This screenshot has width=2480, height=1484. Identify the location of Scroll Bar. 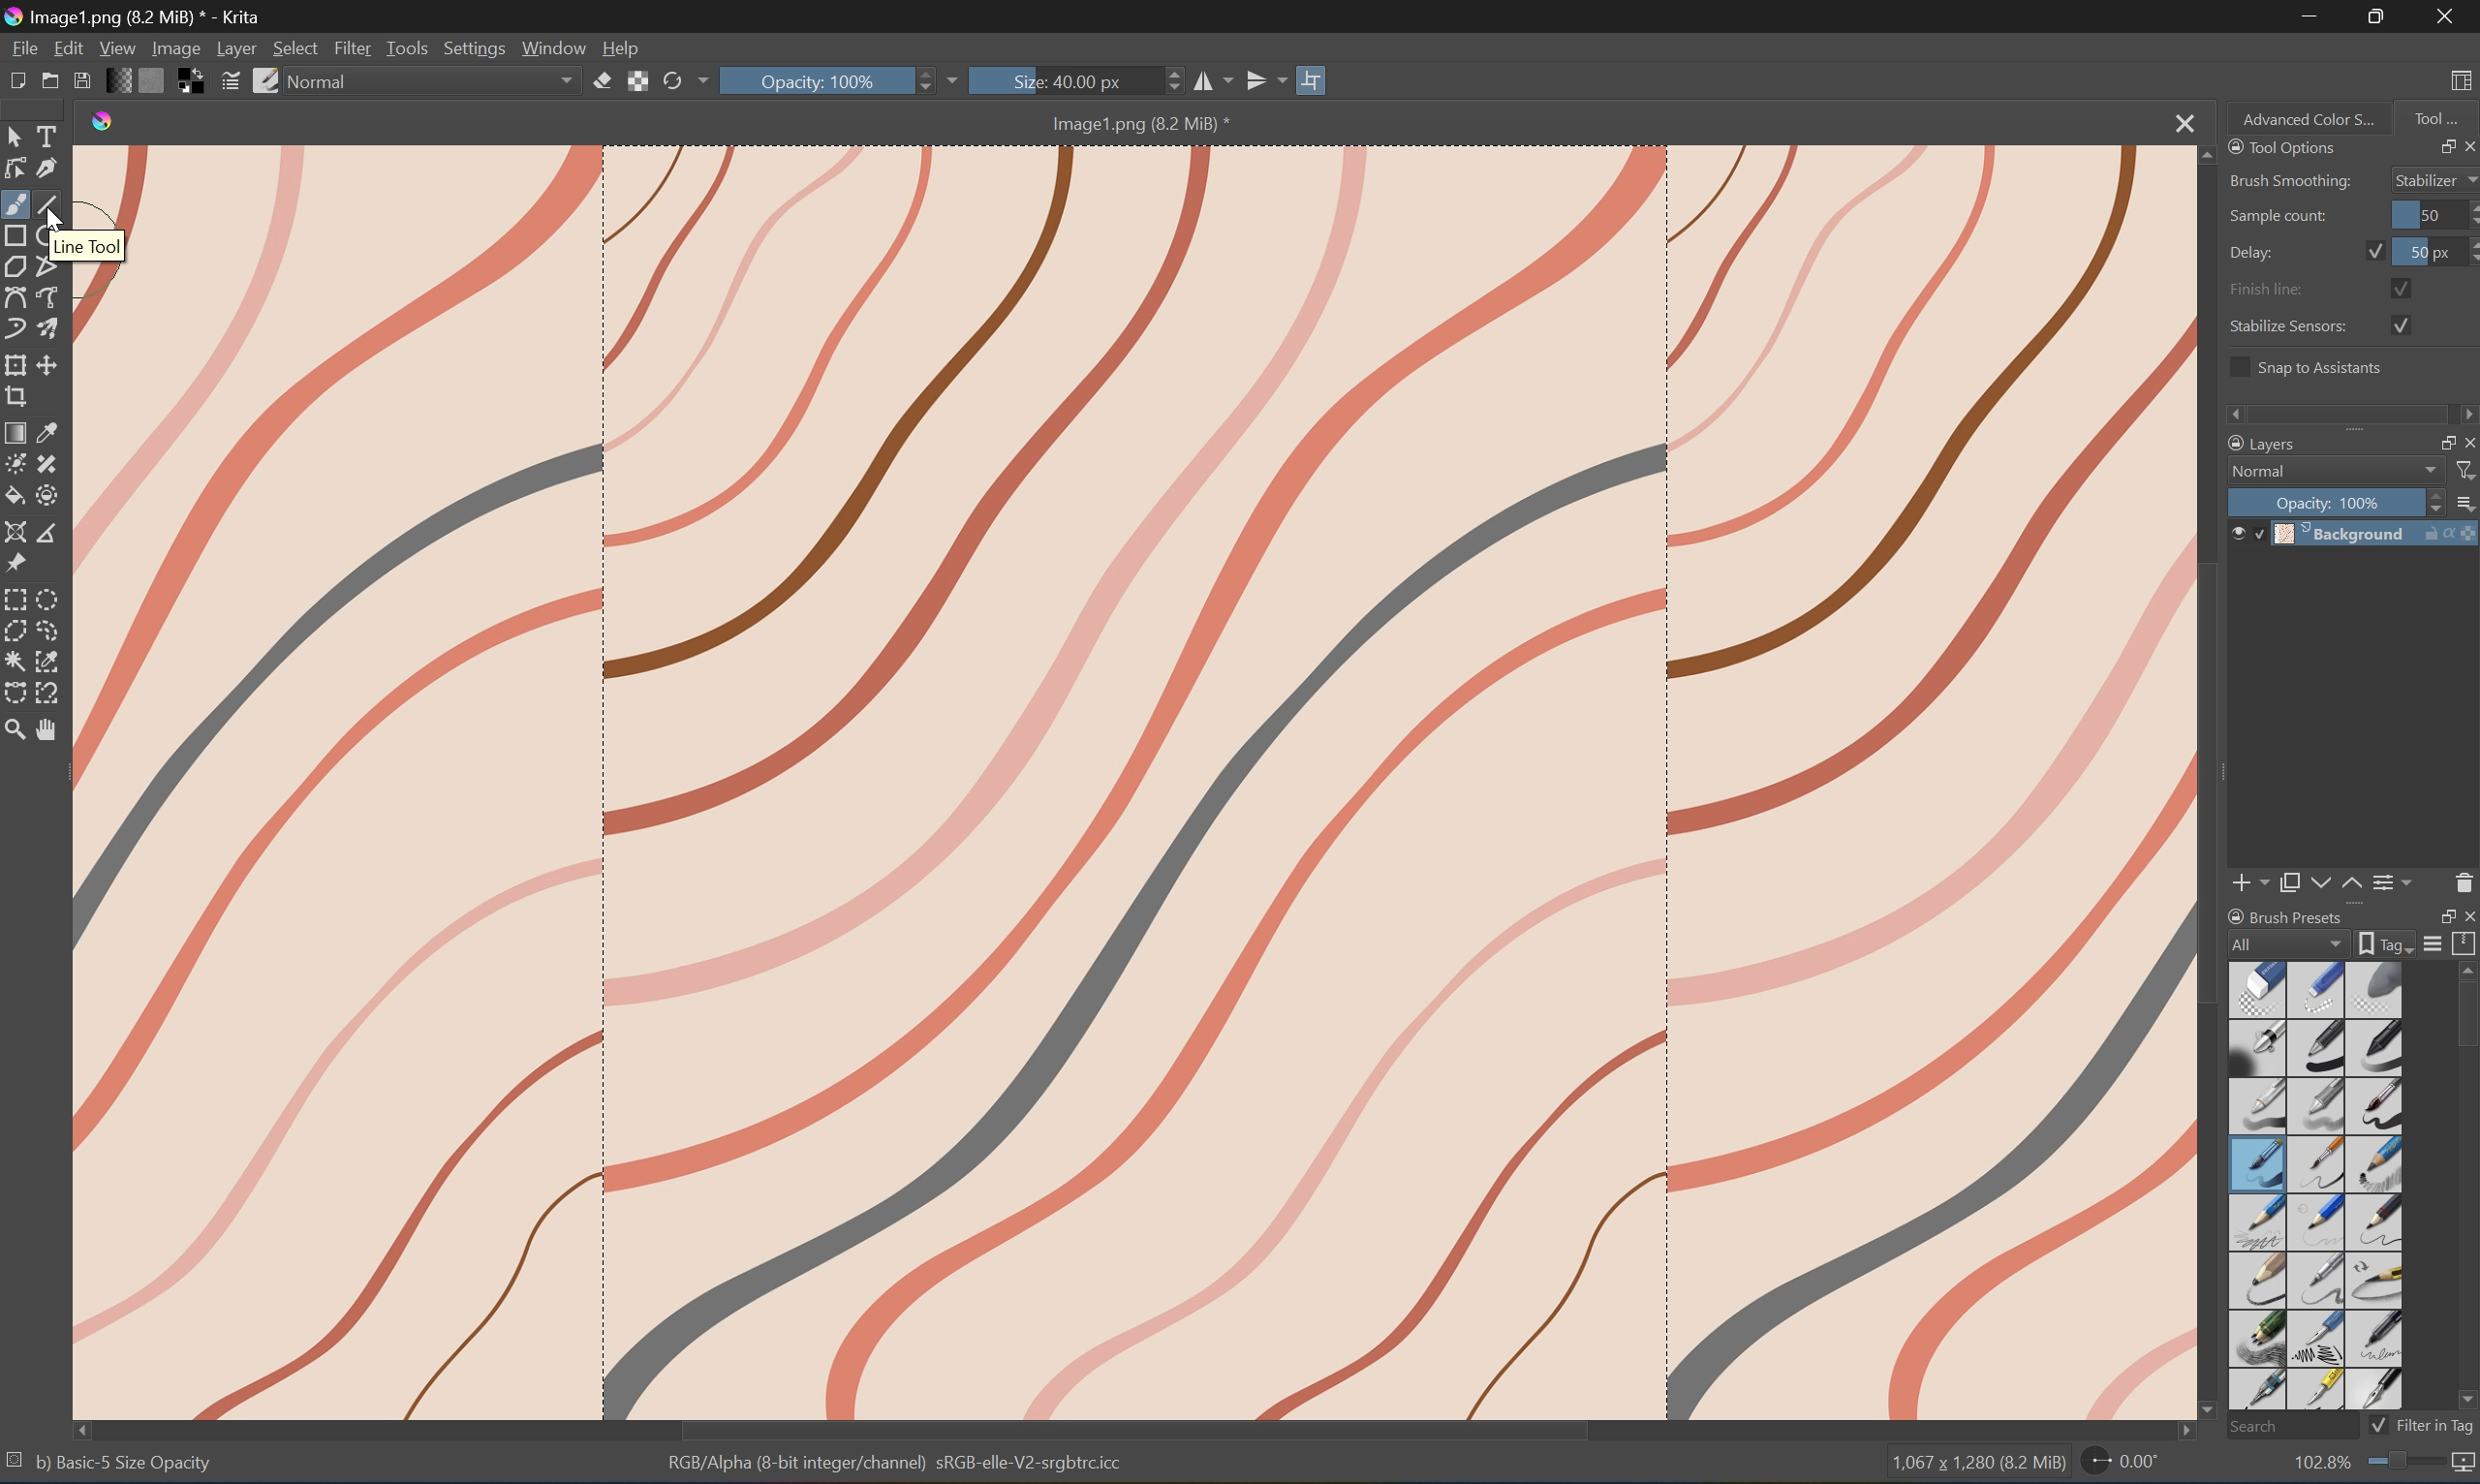
(2342, 411).